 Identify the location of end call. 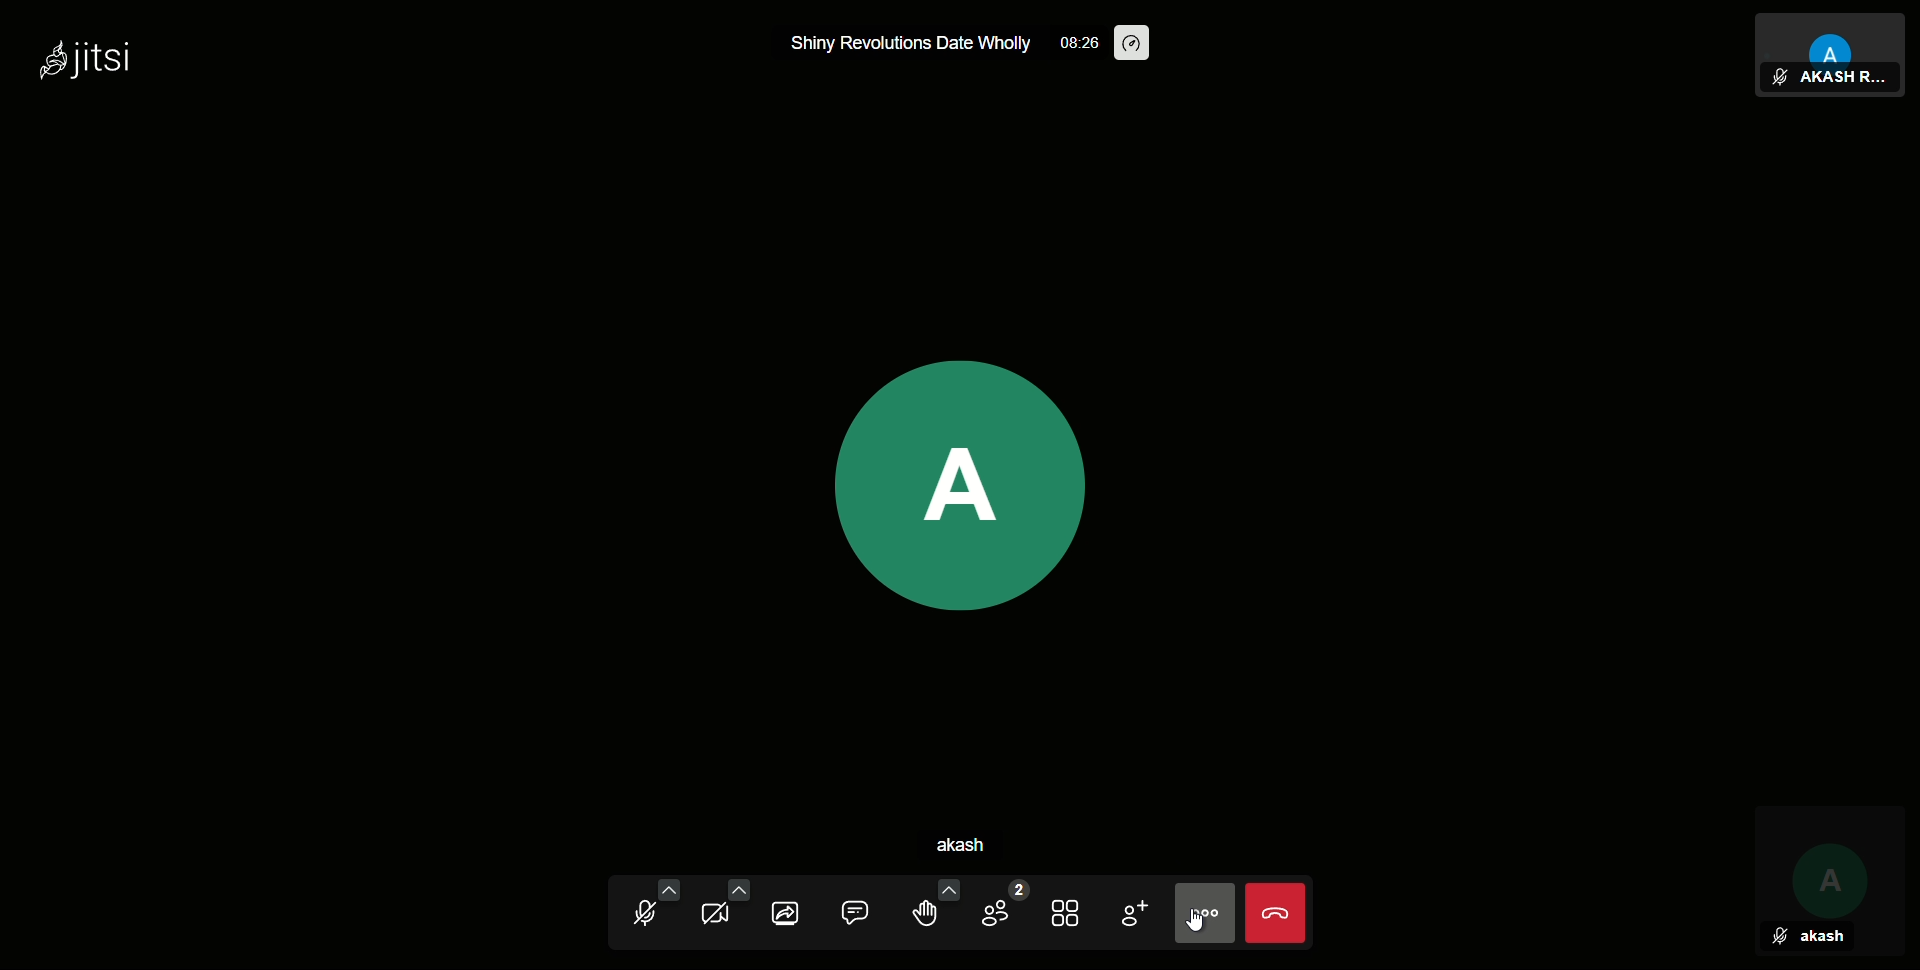
(1274, 912).